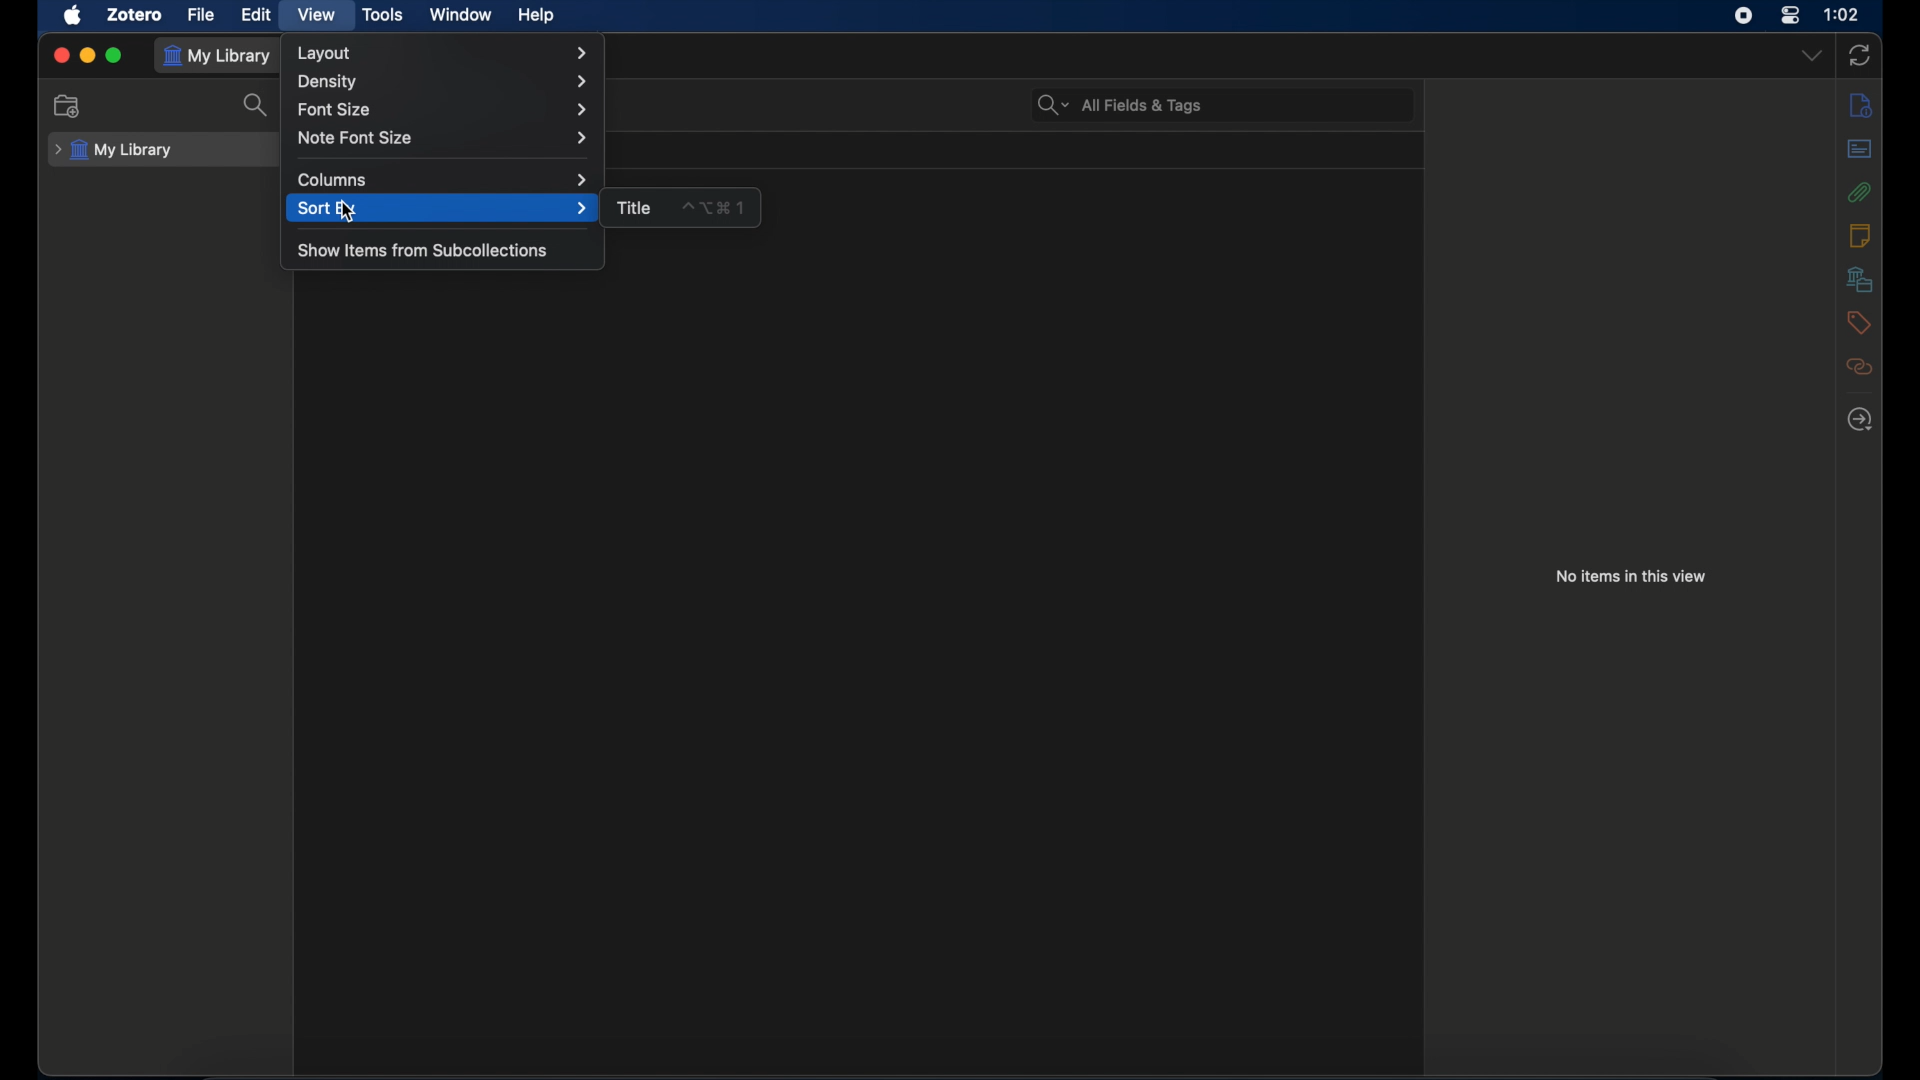 The image size is (1920, 1080). I want to click on dropdown, so click(1811, 54).